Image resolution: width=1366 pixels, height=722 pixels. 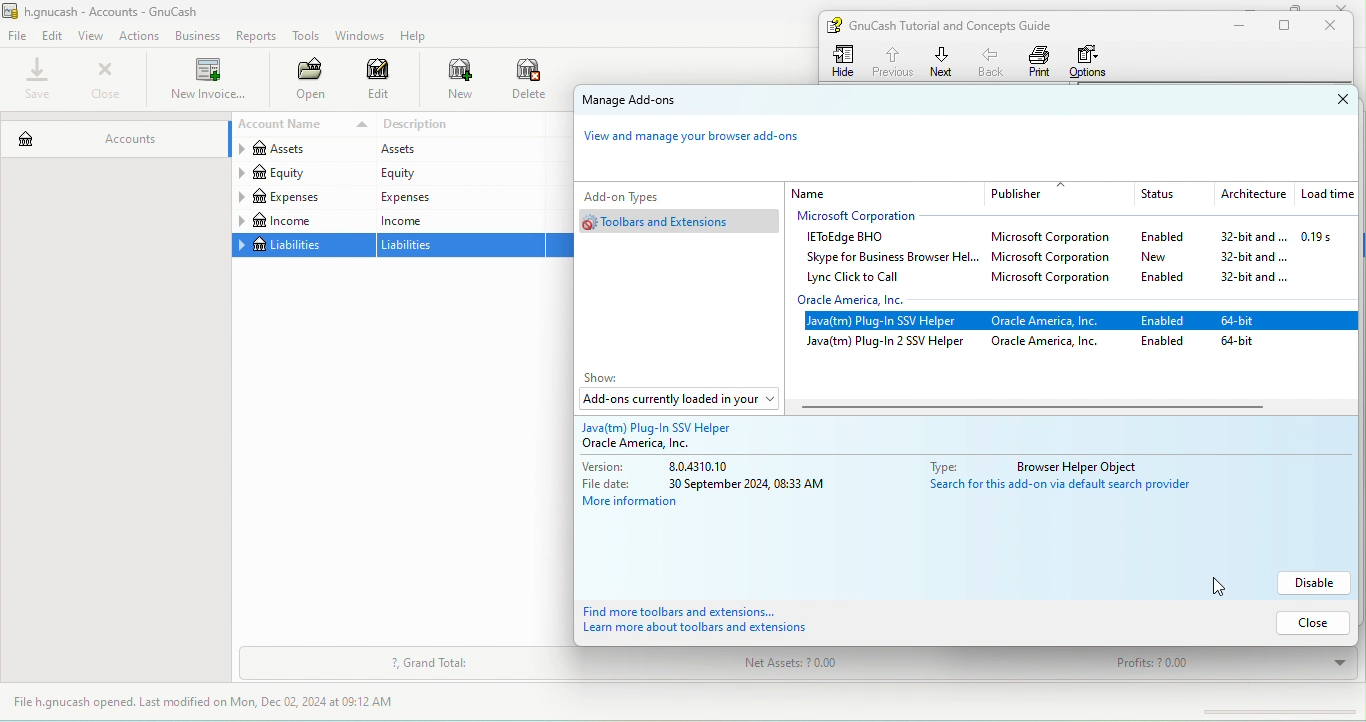 What do you see at coordinates (869, 217) in the screenshot?
I see `microsoft corporation` at bounding box center [869, 217].